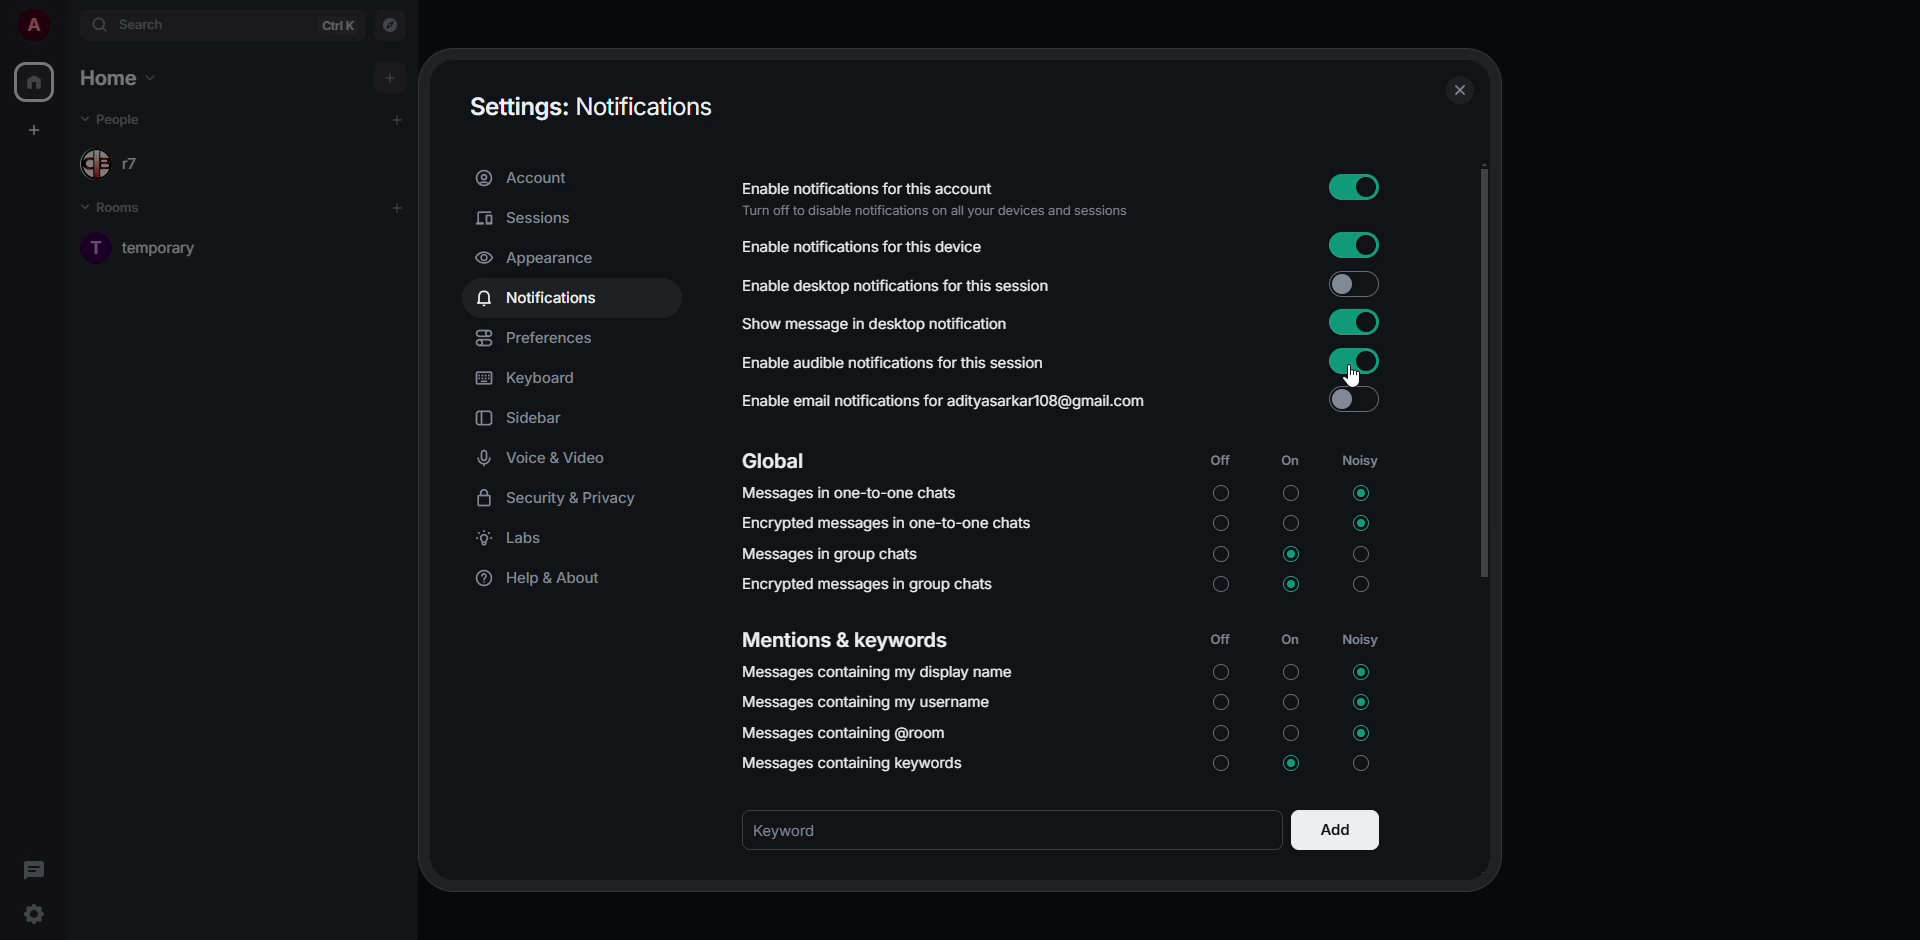 The image size is (1920, 940). Describe the element at coordinates (1352, 402) in the screenshot. I see `click to enable` at that location.